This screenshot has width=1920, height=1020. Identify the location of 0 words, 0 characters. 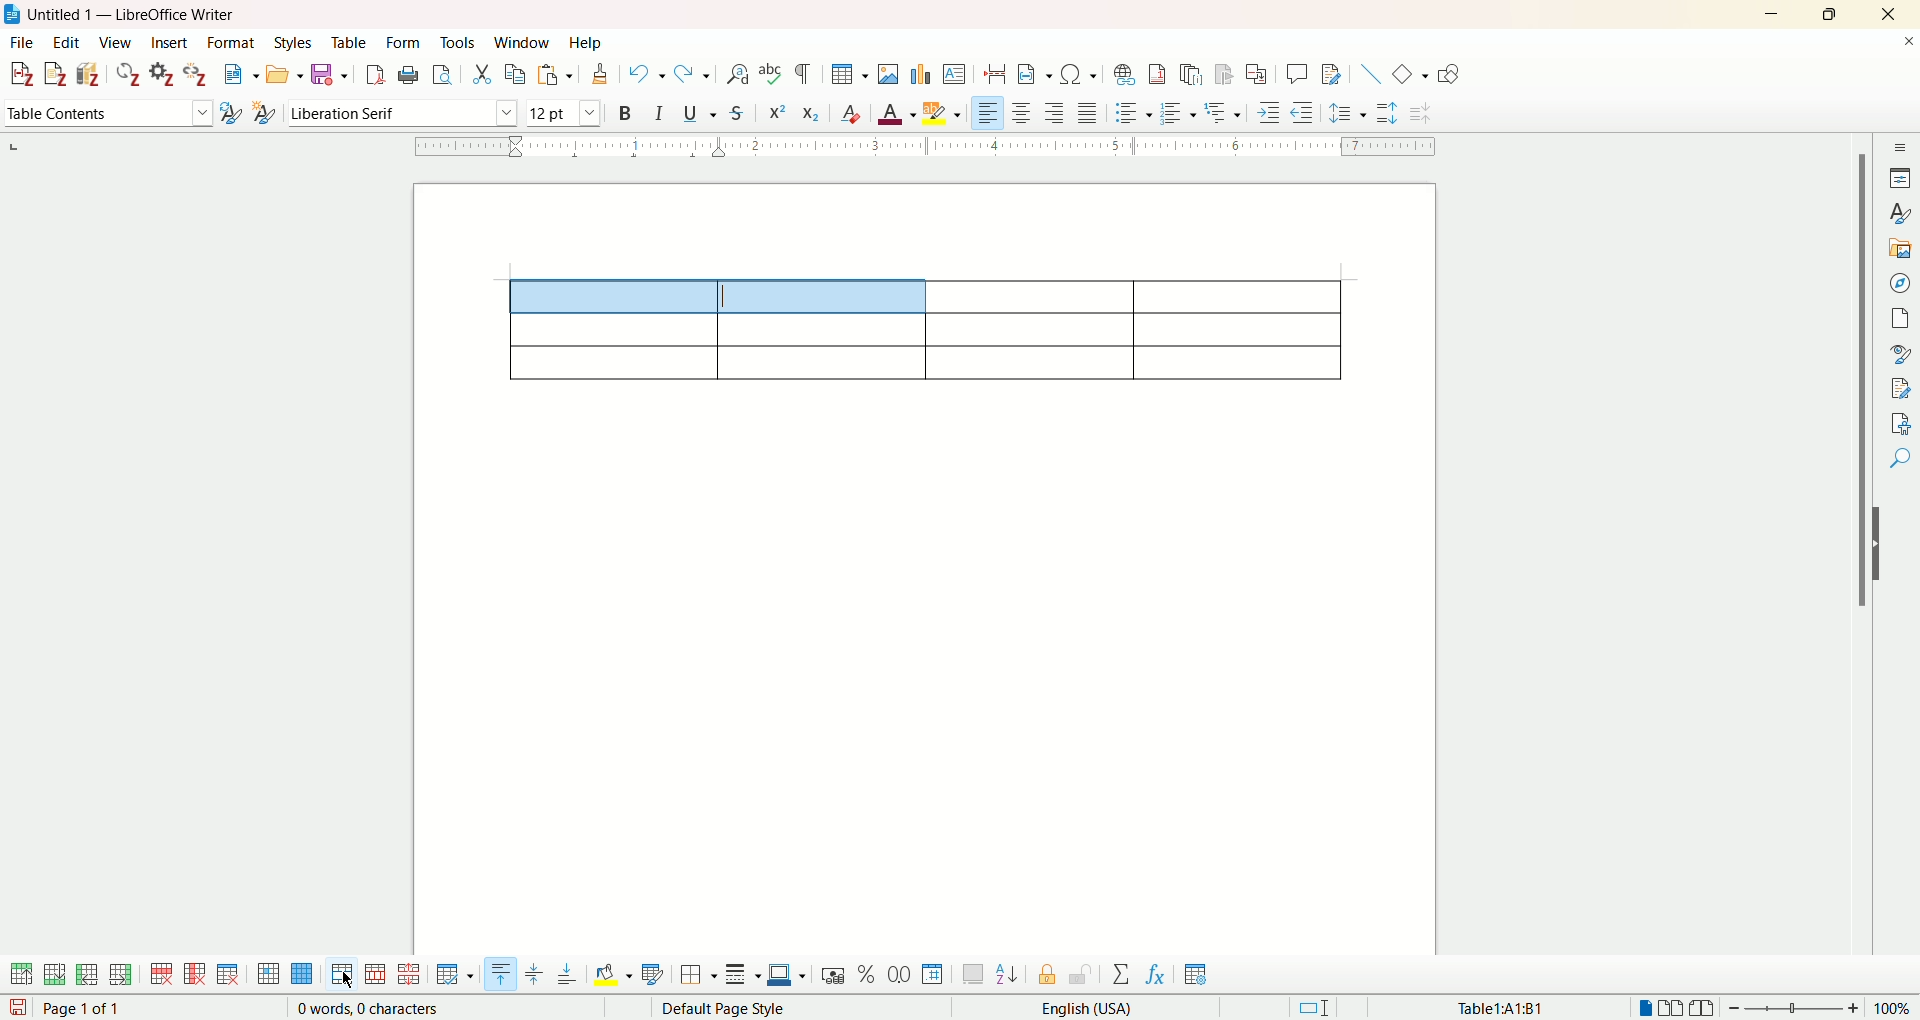
(371, 1007).